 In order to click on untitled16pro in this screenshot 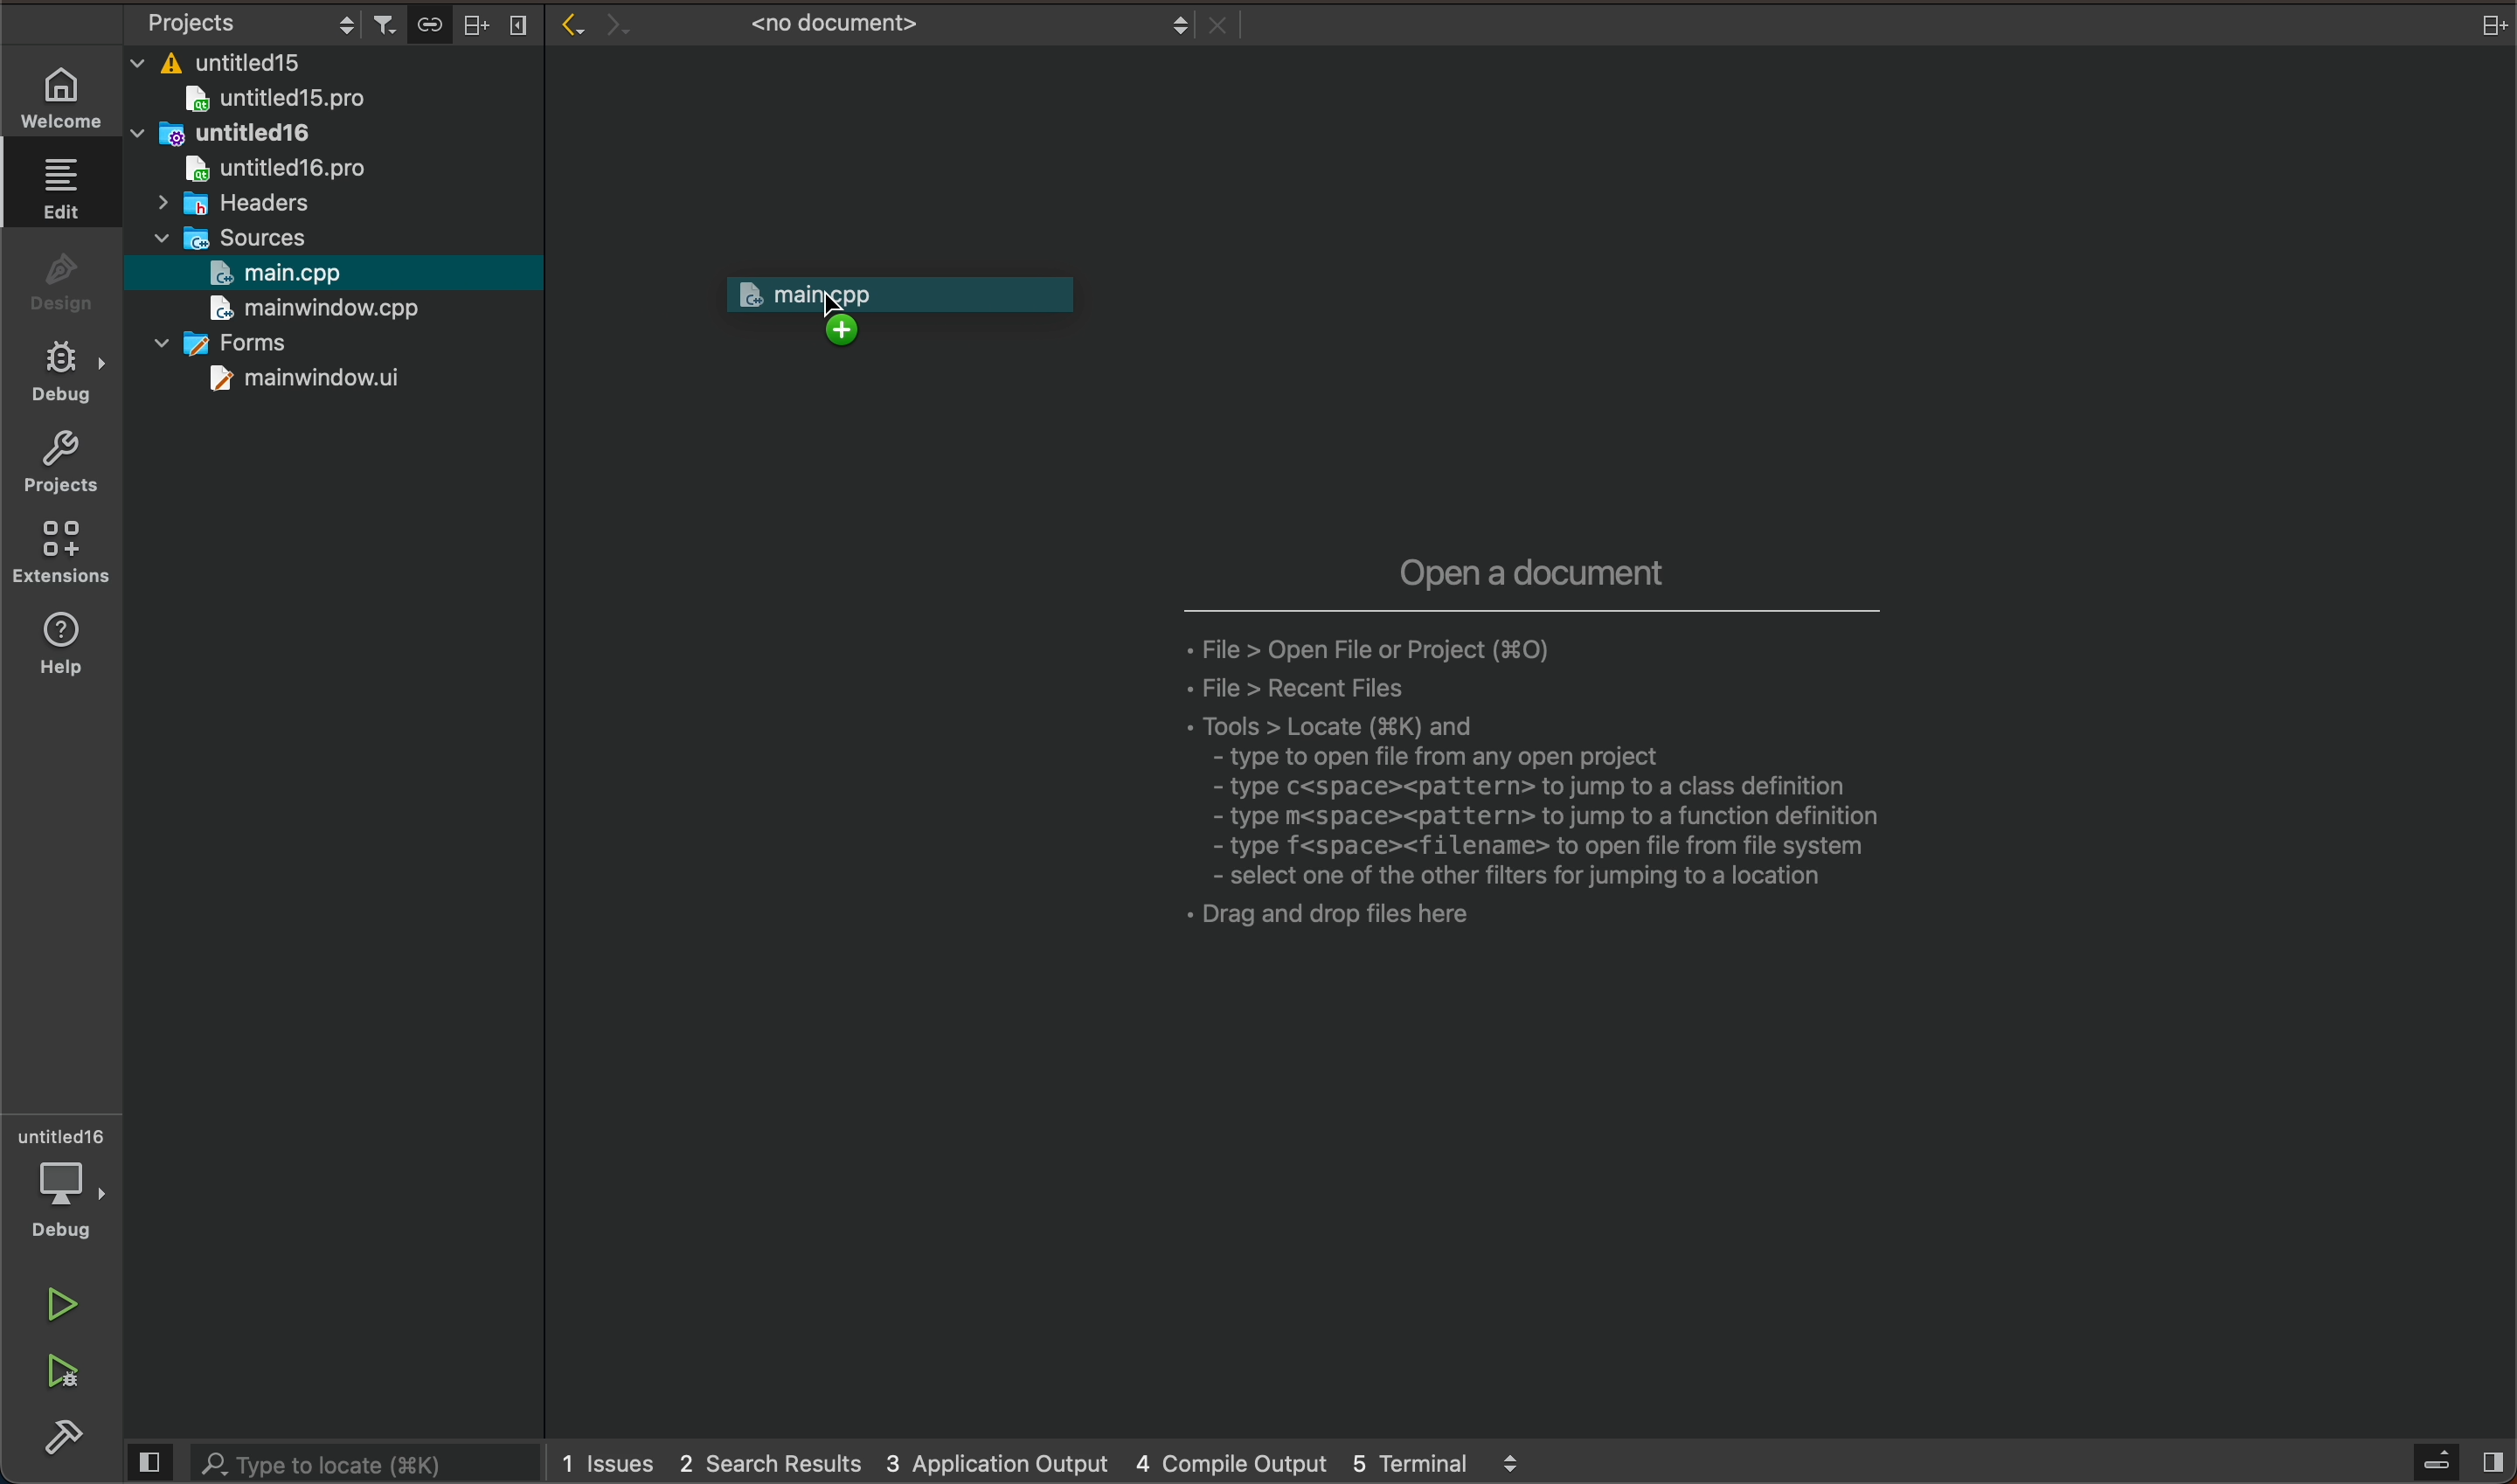, I will do `click(281, 167)`.